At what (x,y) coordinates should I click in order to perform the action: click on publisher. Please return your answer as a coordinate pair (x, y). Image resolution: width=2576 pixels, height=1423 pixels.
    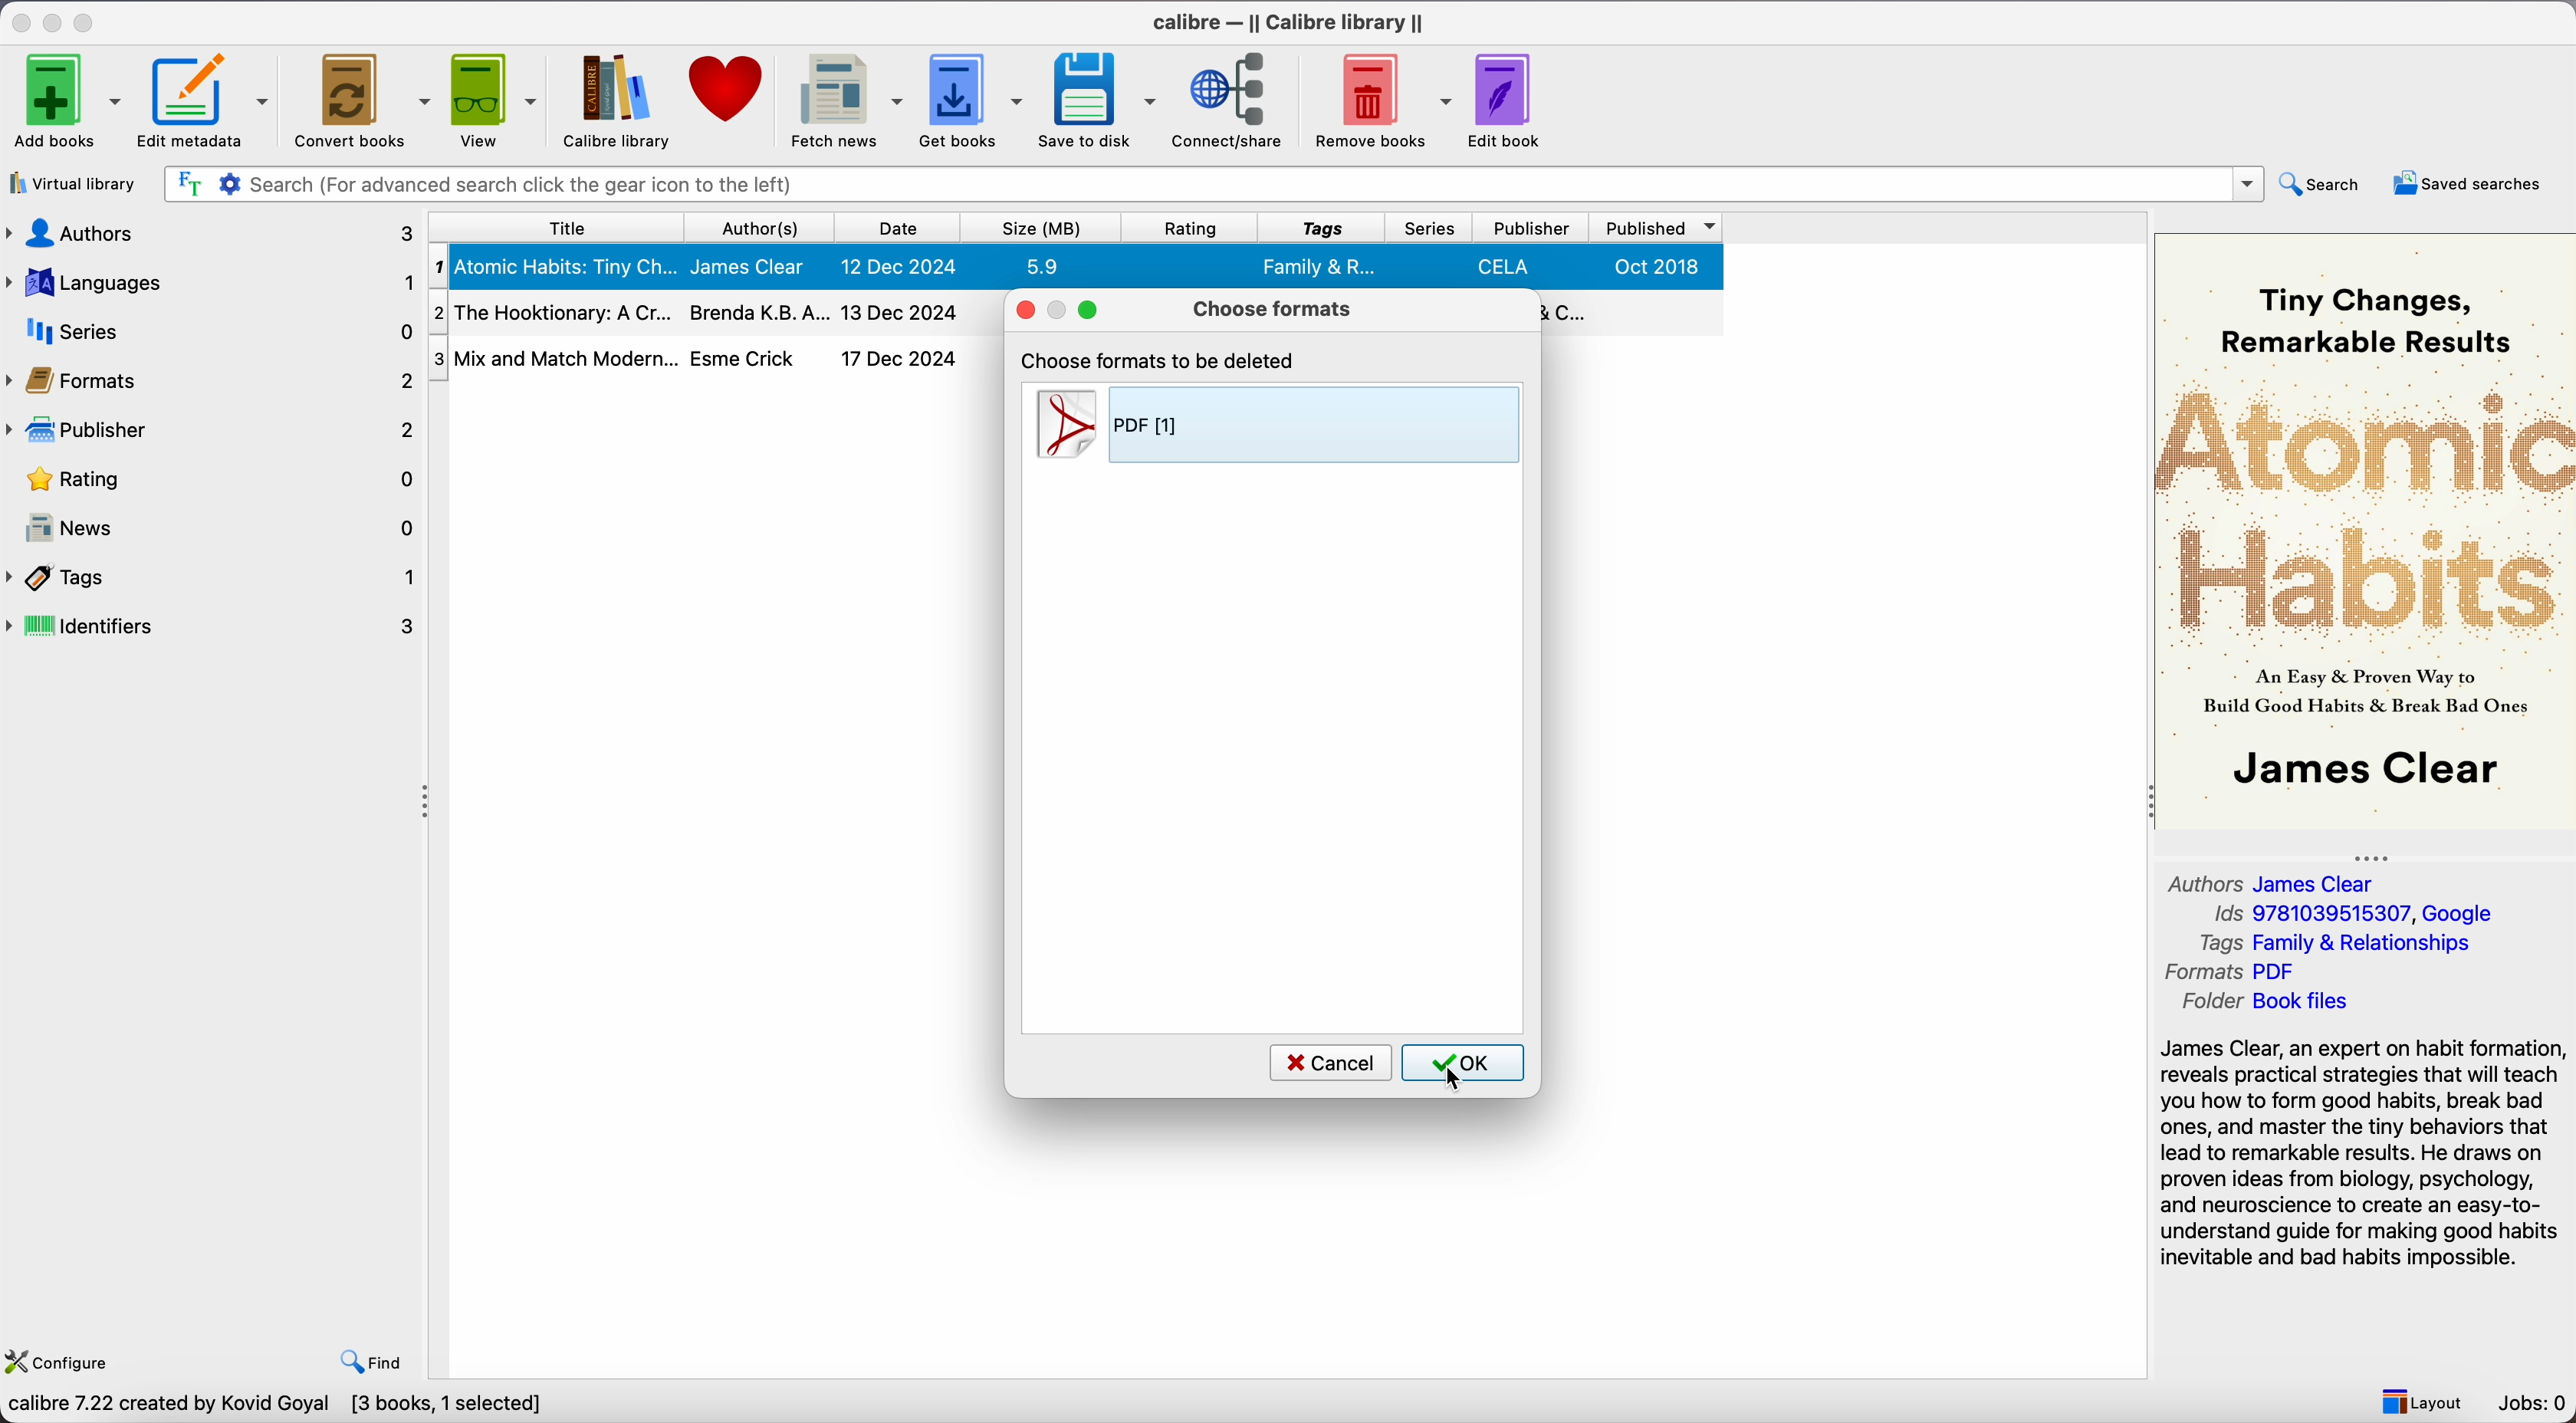
    Looking at the image, I should click on (1534, 227).